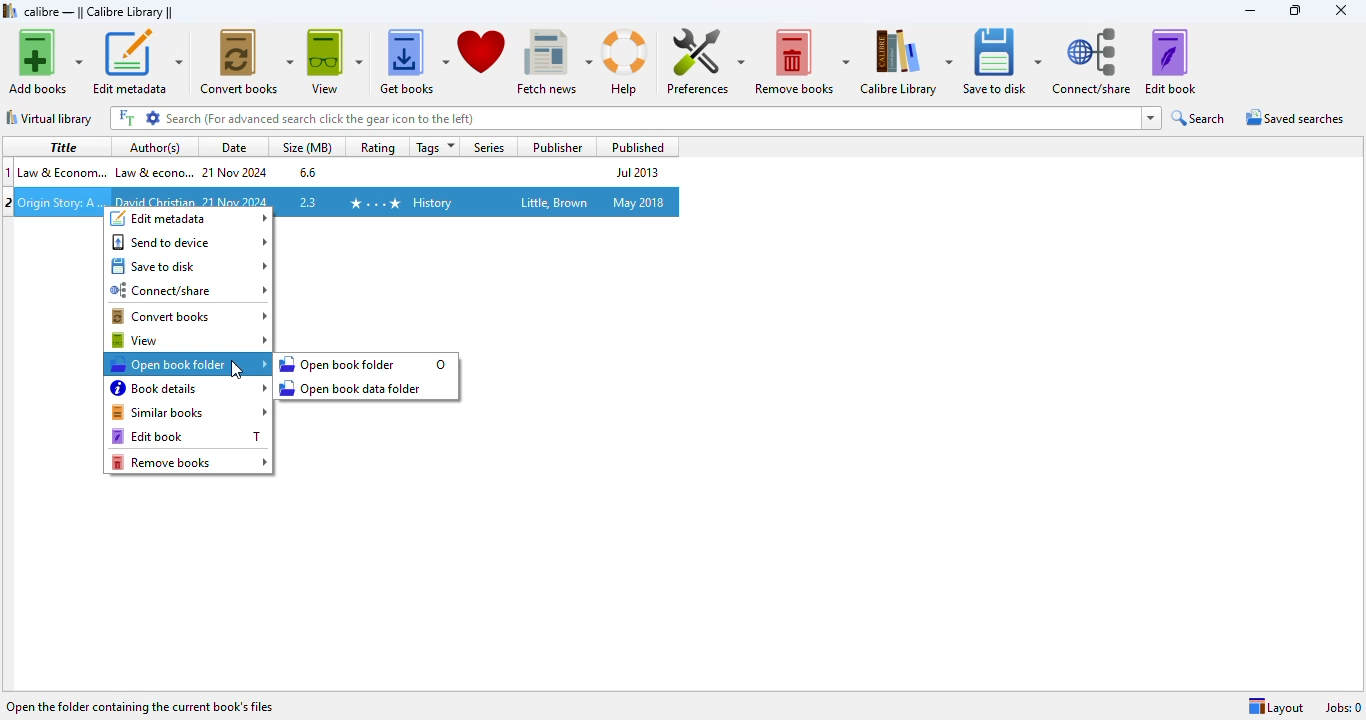 The width and height of the screenshot is (1366, 720). What do you see at coordinates (482, 50) in the screenshot?
I see `donate to support calibre` at bounding box center [482, 50].